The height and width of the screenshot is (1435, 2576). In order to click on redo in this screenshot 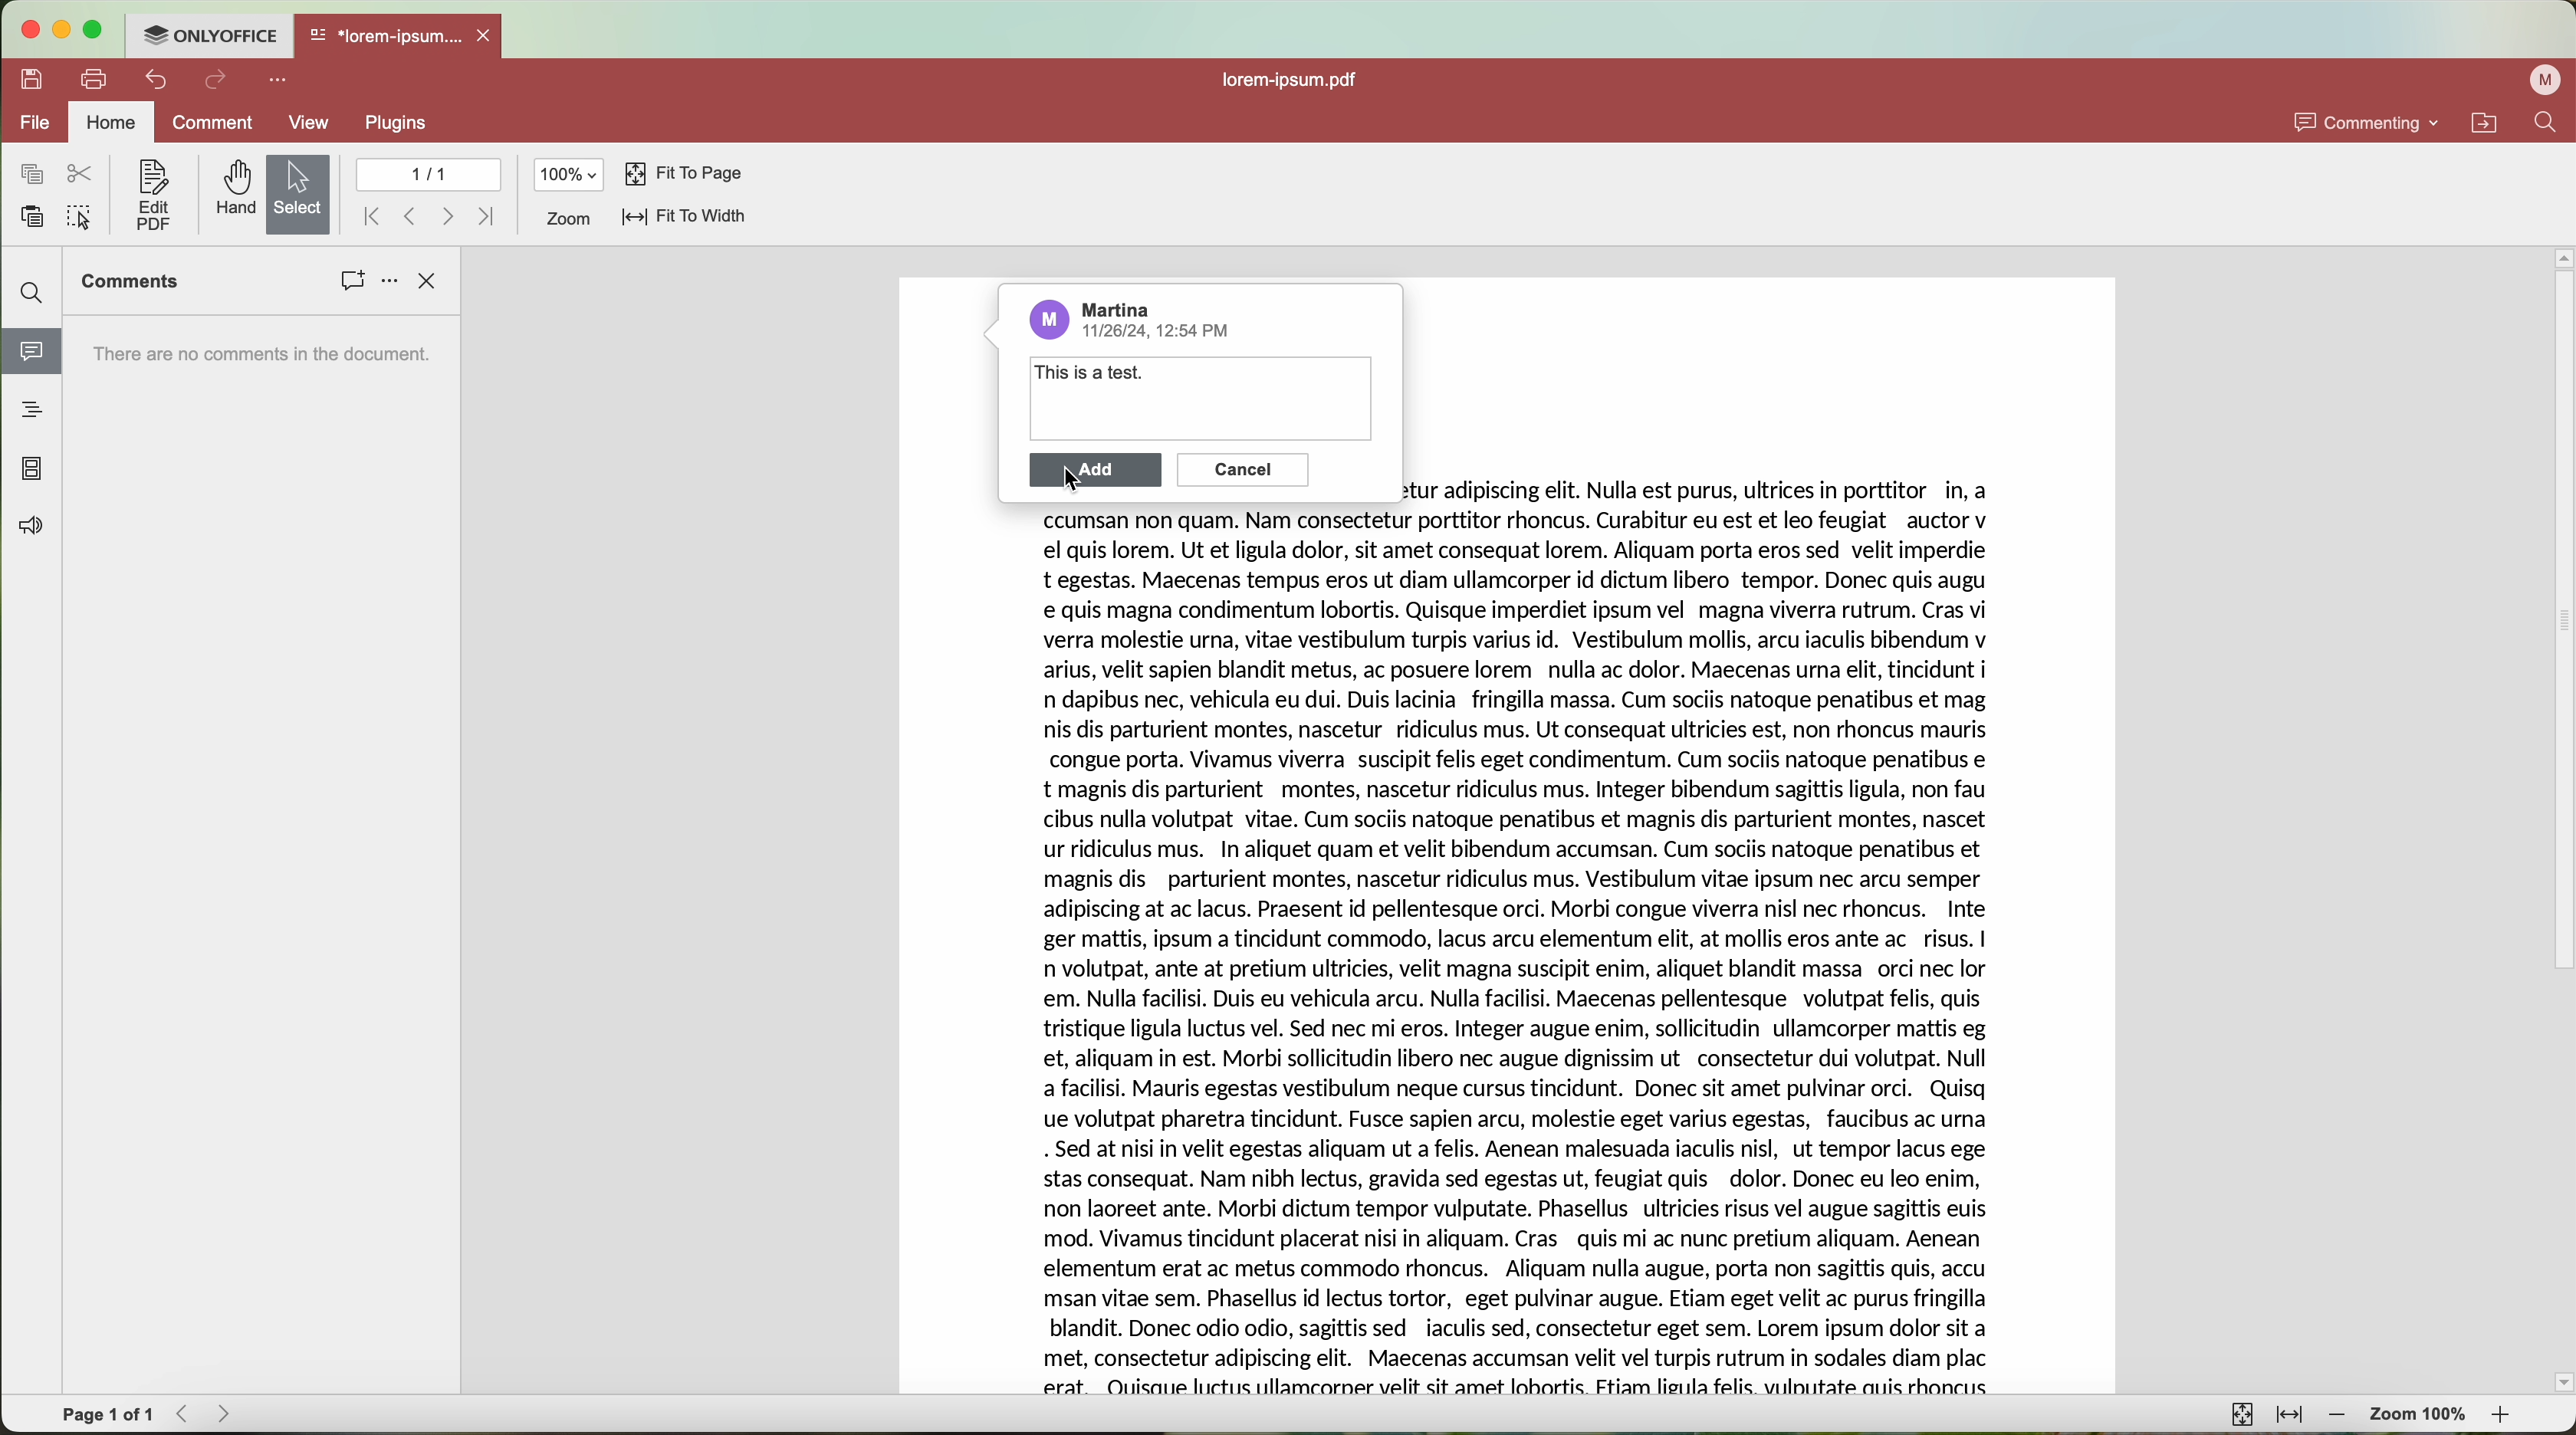, I will do `click(217, 82)`.